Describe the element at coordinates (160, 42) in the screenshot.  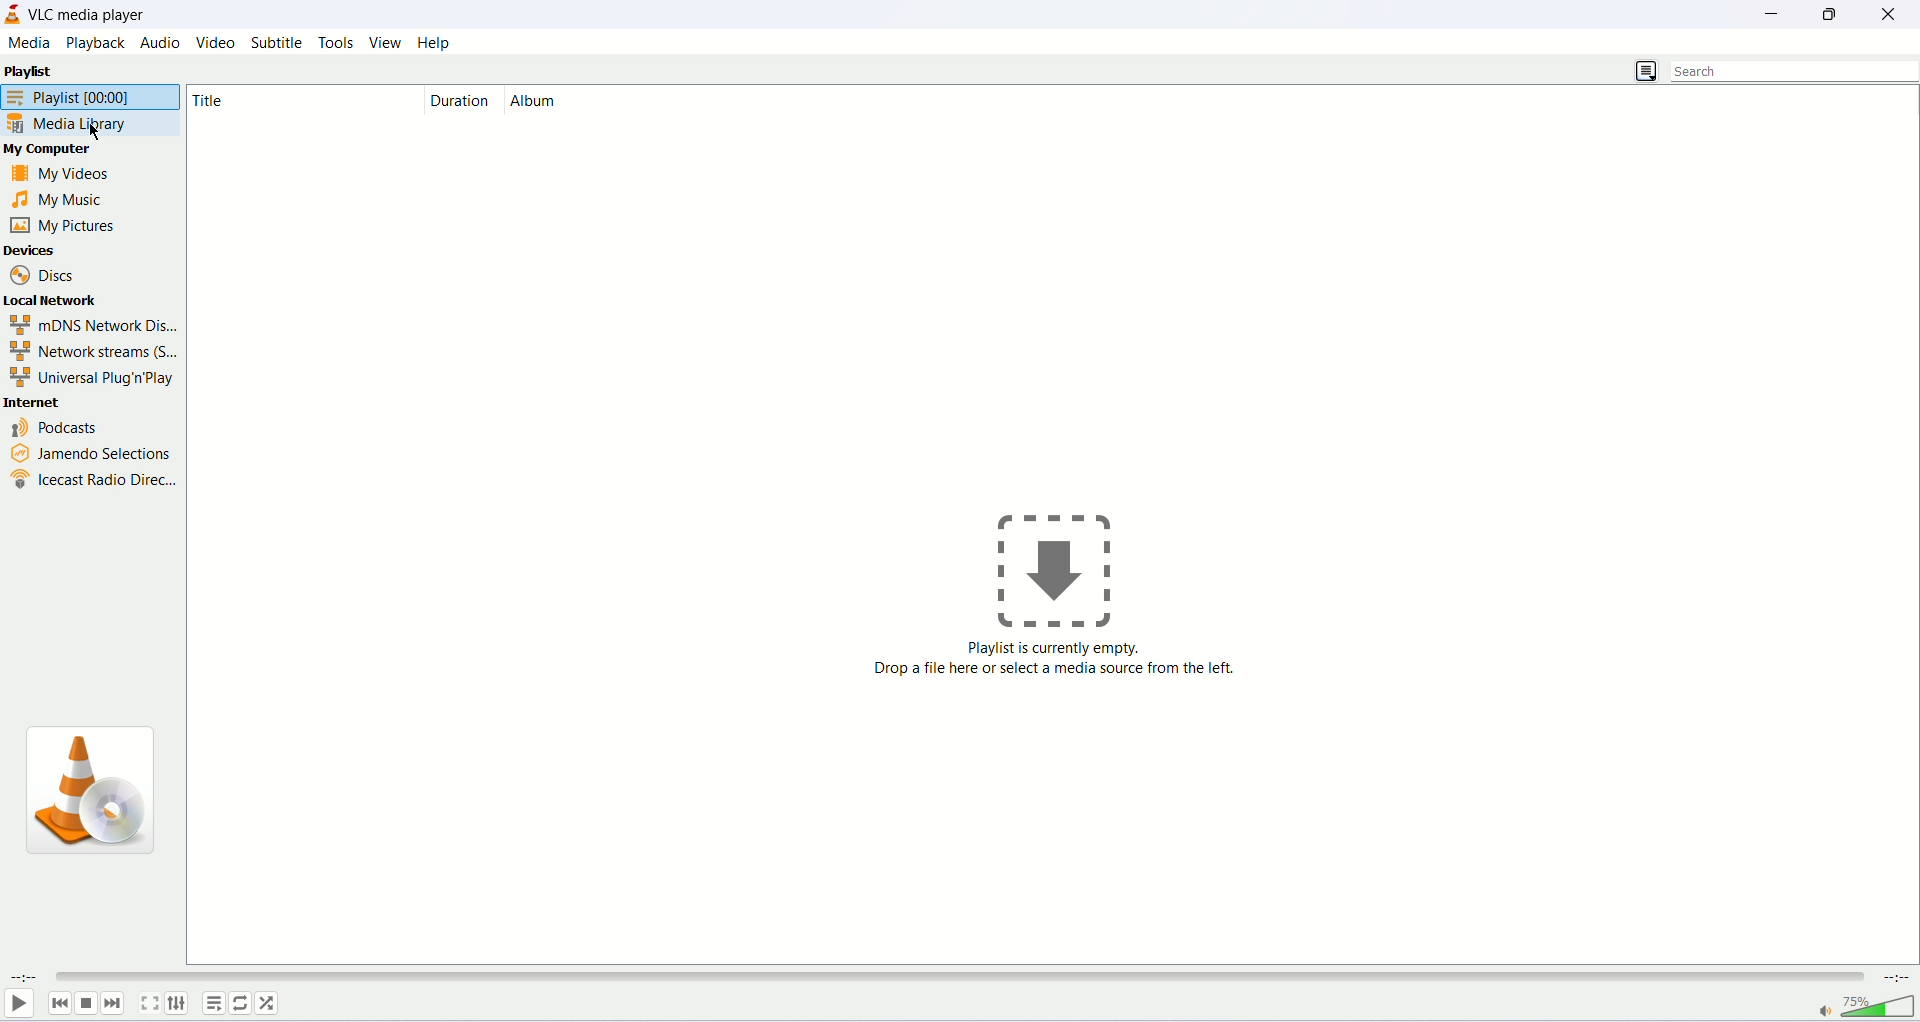
I see `audio` at that location.